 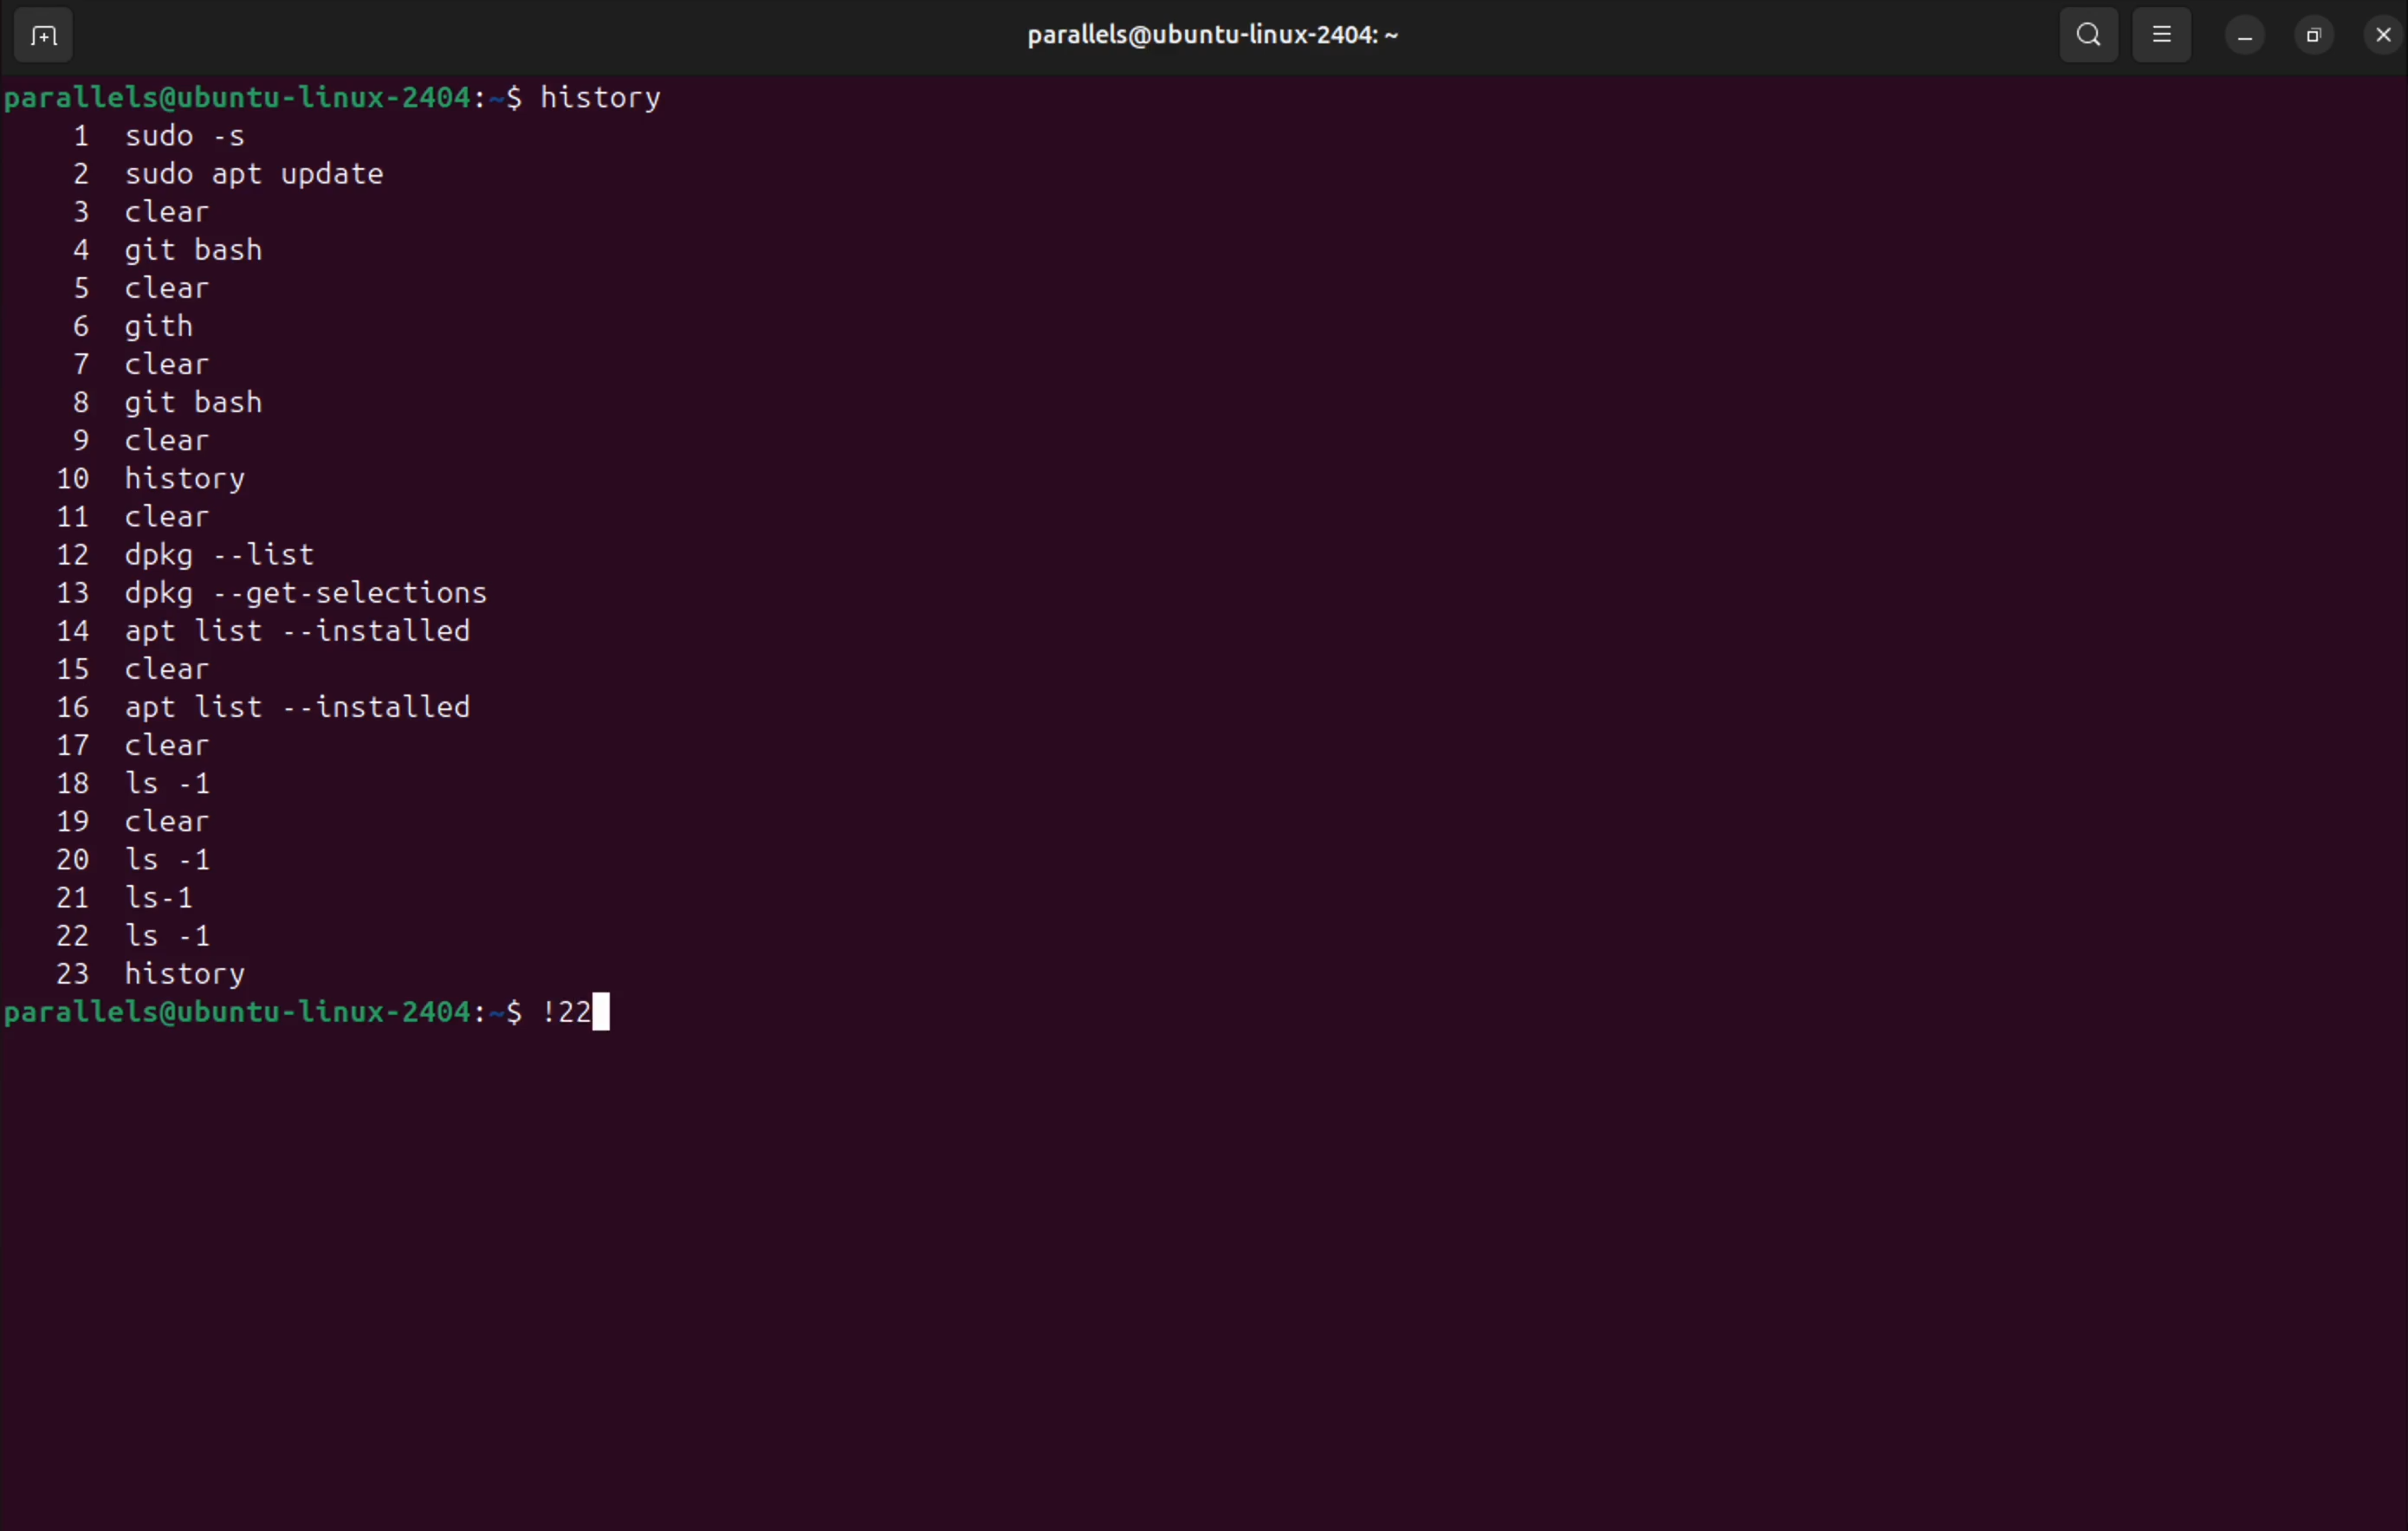 I want to click on 19 clear, so click(x=142, y=822).